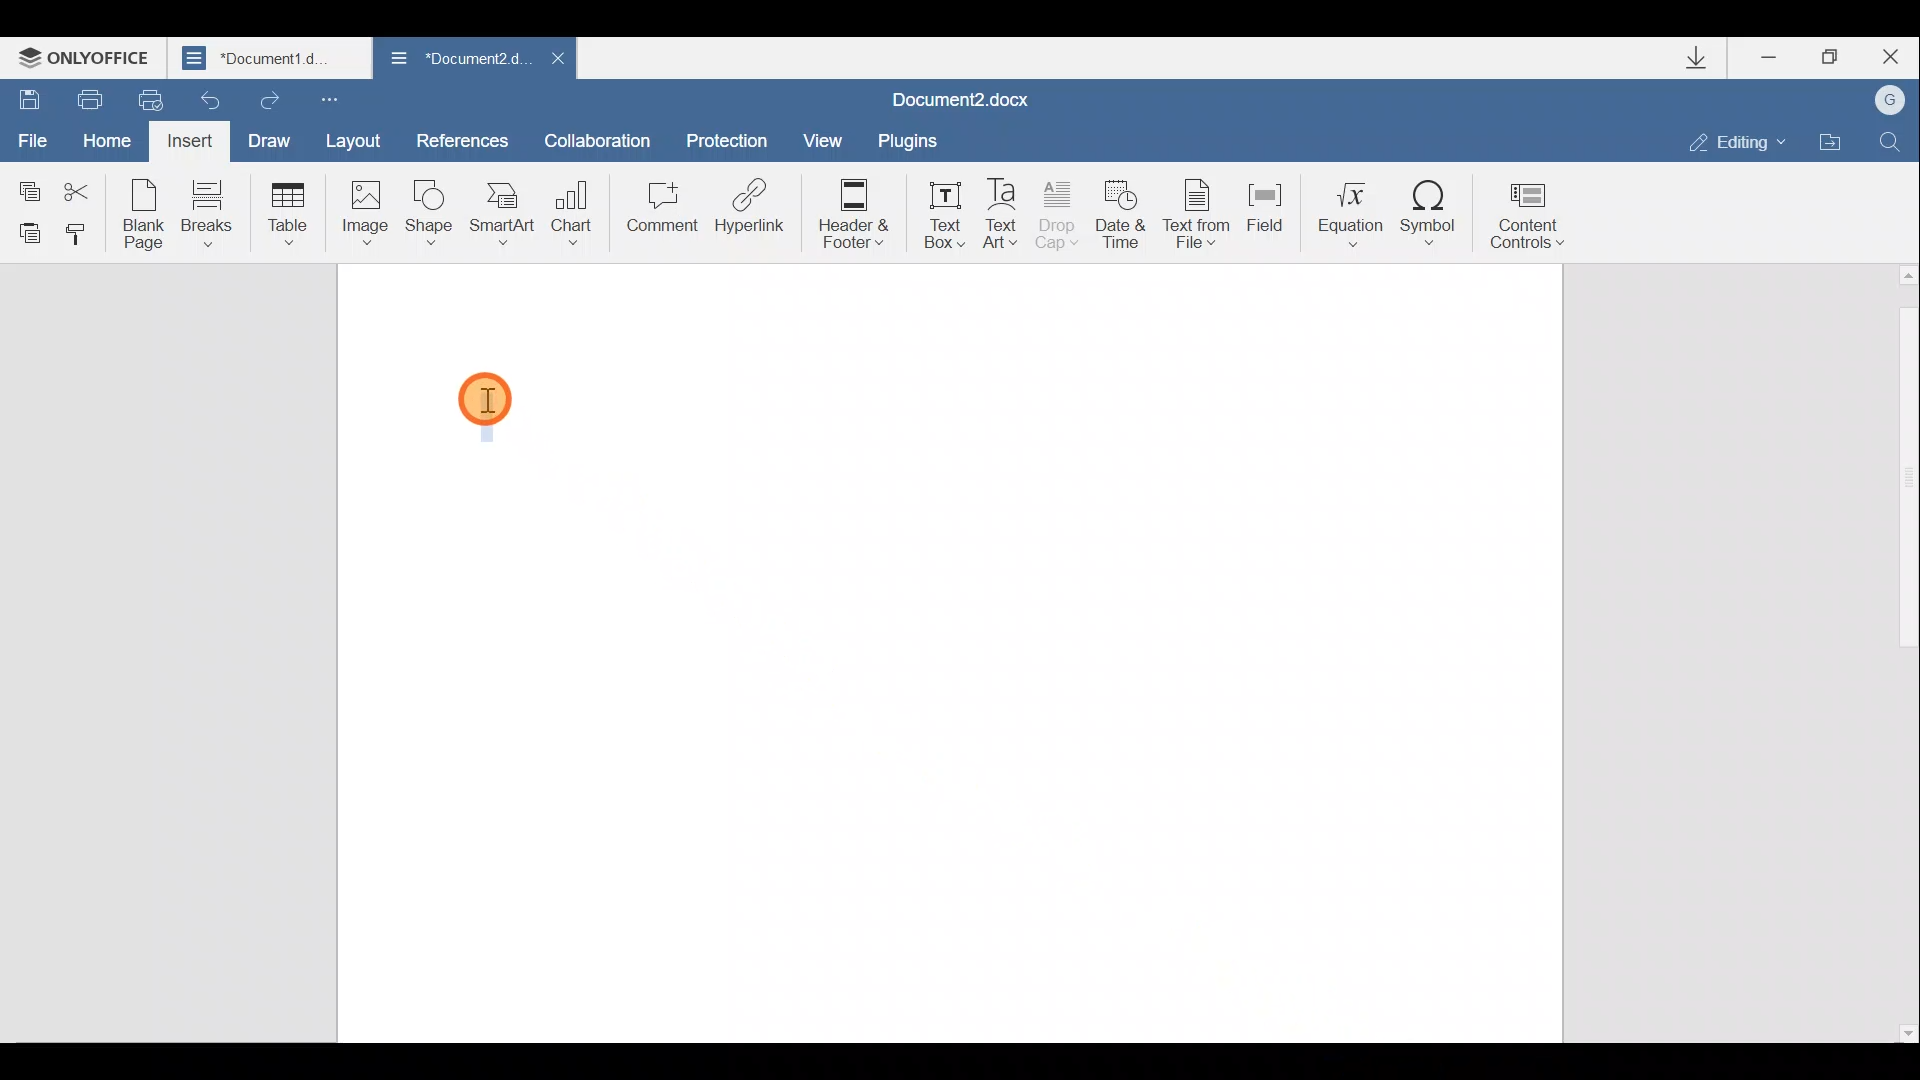 This screenshot has width=1920, height=1080. What do you see at coordinates (26, 181) in the screenshot?
I see `Copy` at bounding box center [26, 181].